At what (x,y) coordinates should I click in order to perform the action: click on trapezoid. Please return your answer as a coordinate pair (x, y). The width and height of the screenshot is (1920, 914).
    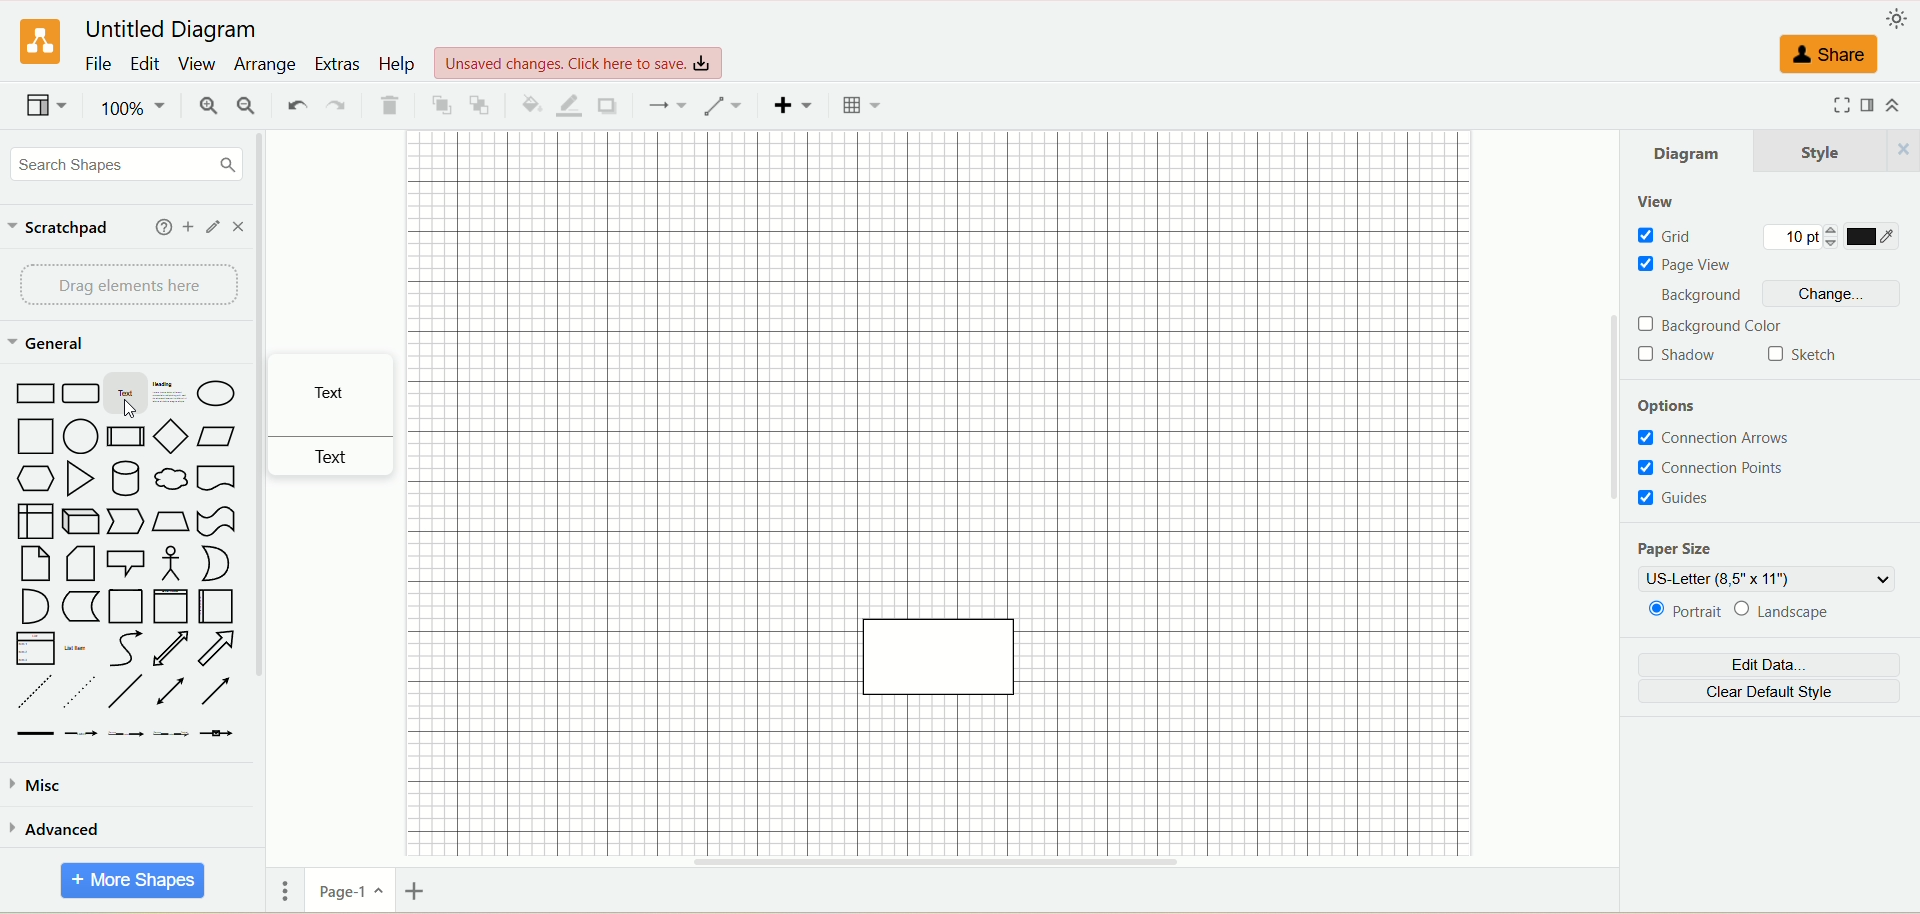
    Looking at the image, I should click on (169, 521).